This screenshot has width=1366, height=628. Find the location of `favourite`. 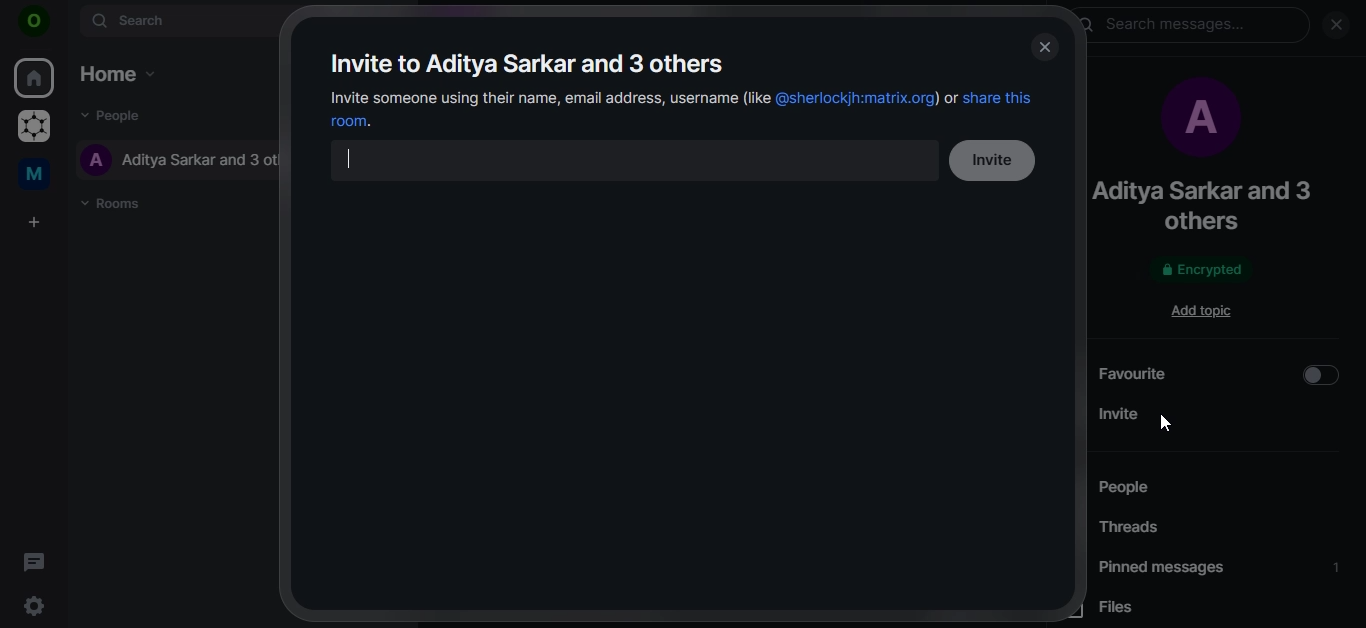

favourite is located at coordinates (1220, 374).